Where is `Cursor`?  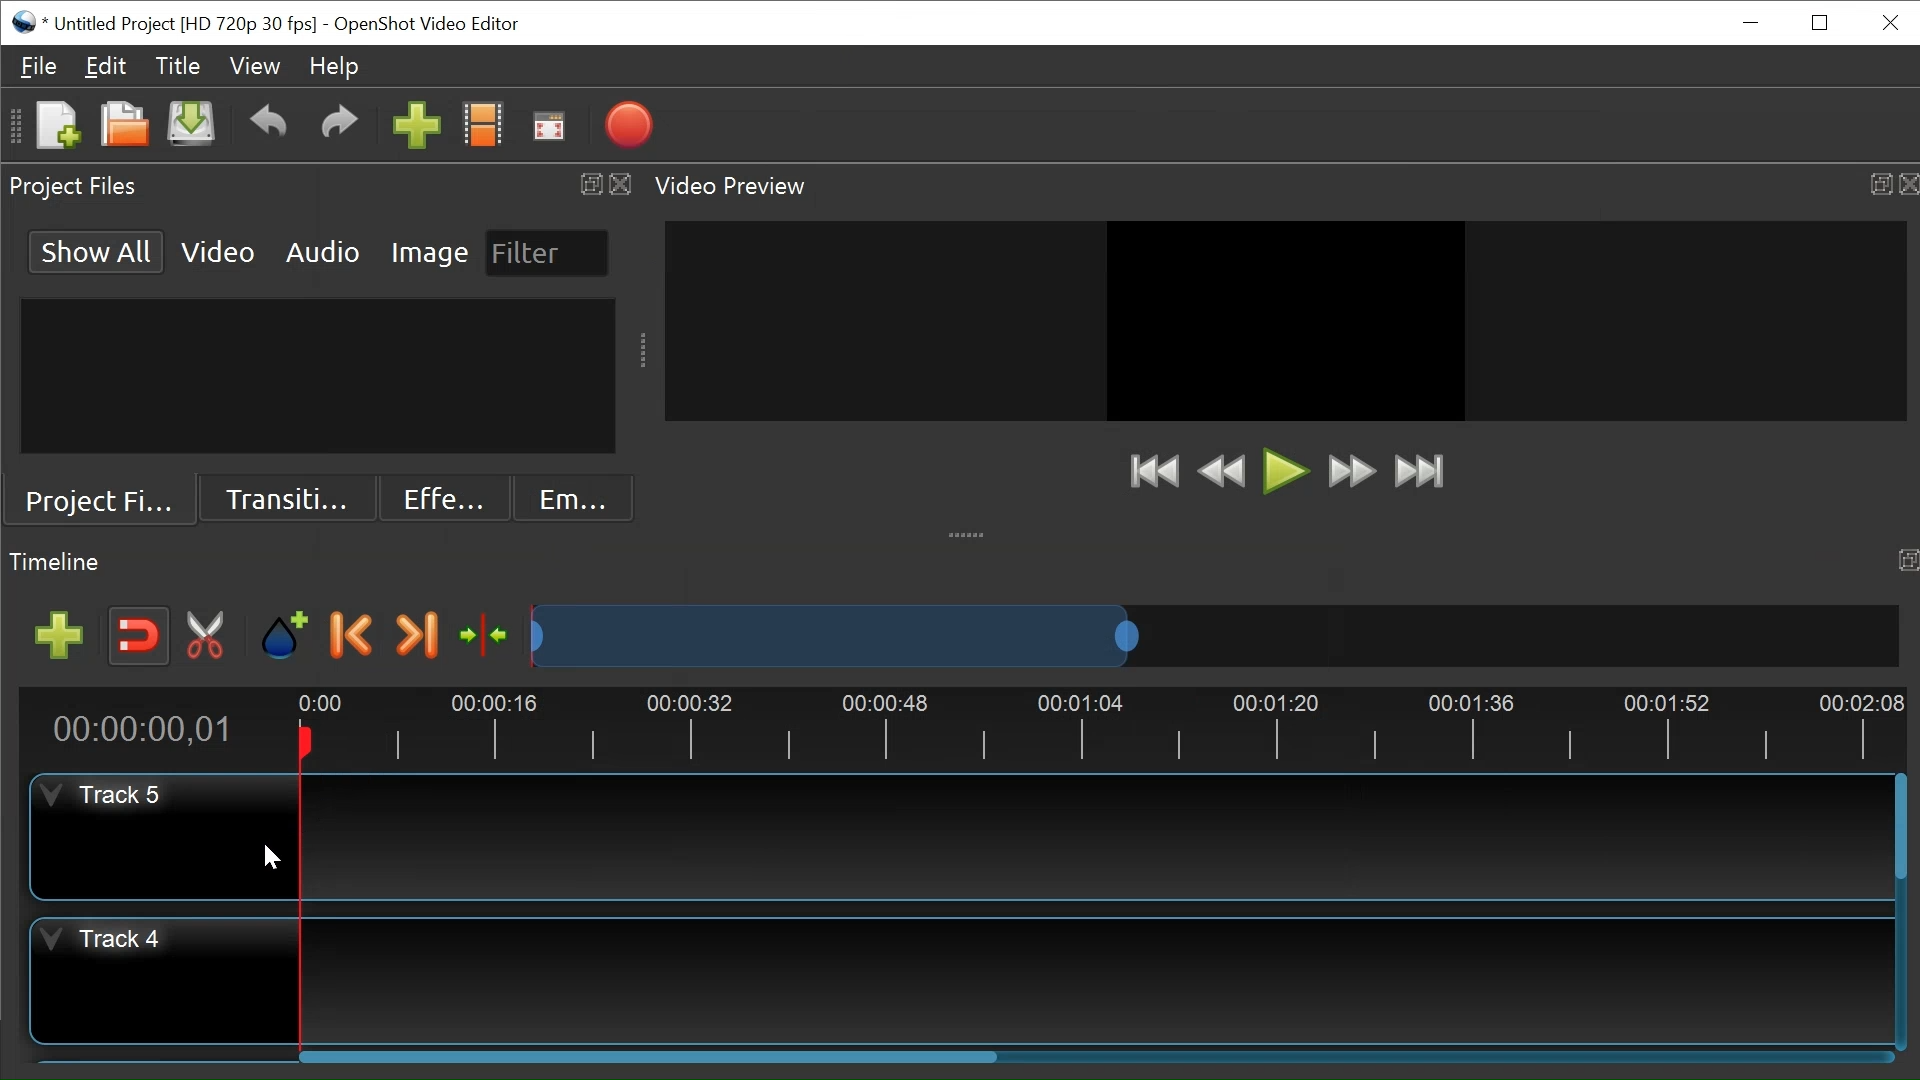
Cursor is located at coordinates (269, 858).